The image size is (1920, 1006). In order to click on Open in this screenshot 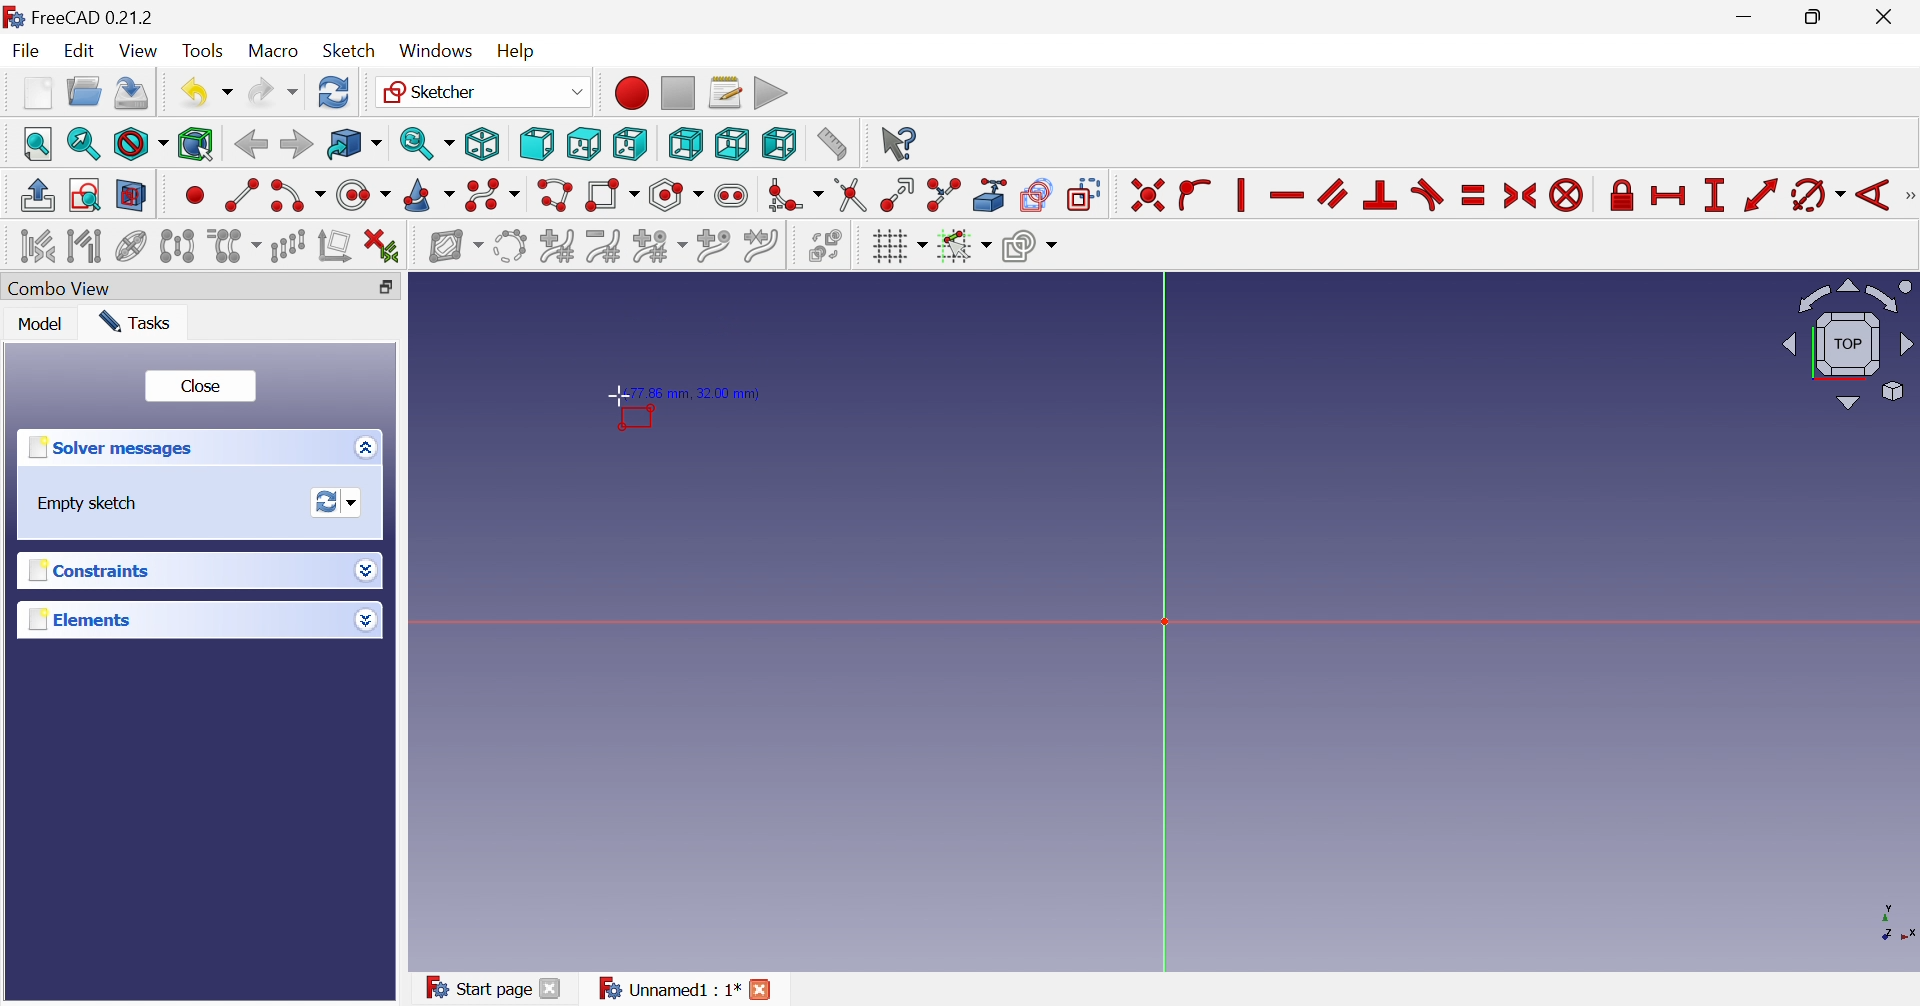, I will do `click(84, 91)`.